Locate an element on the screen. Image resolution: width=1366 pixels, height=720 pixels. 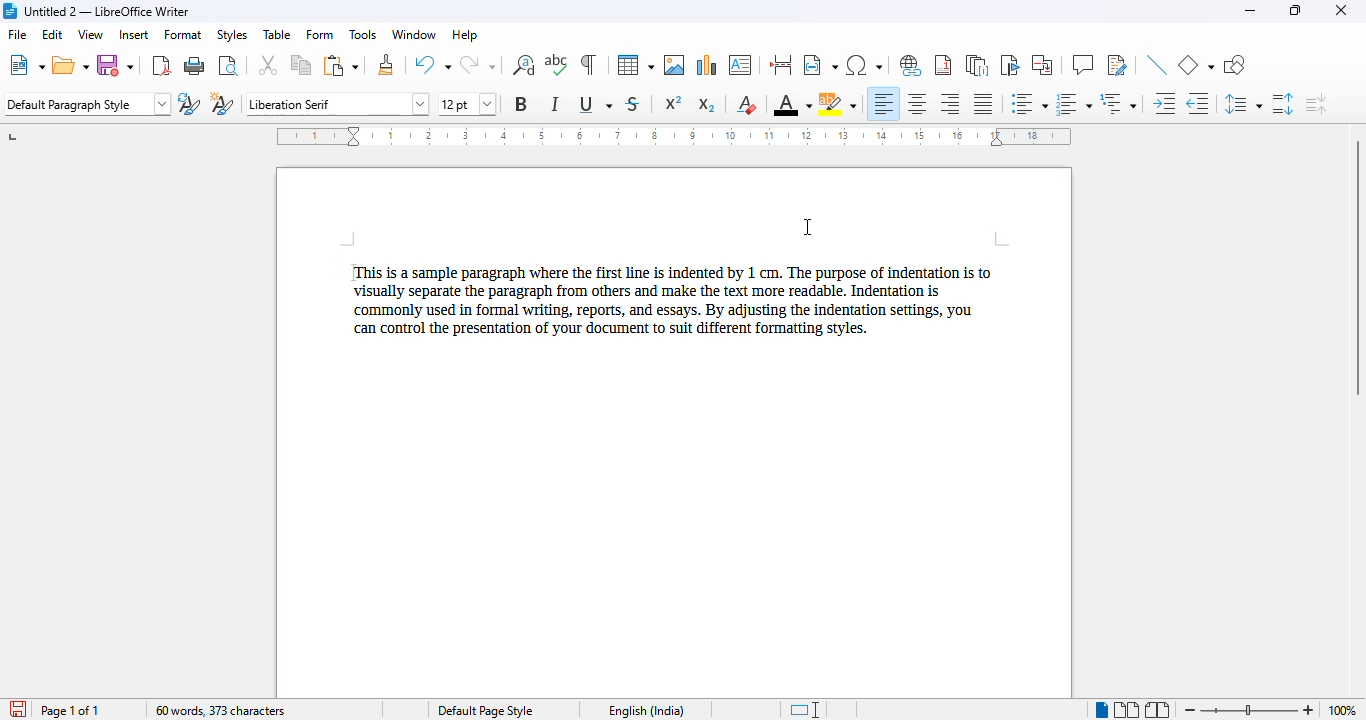
show track changes functions is located at coordinates (1117, 65).